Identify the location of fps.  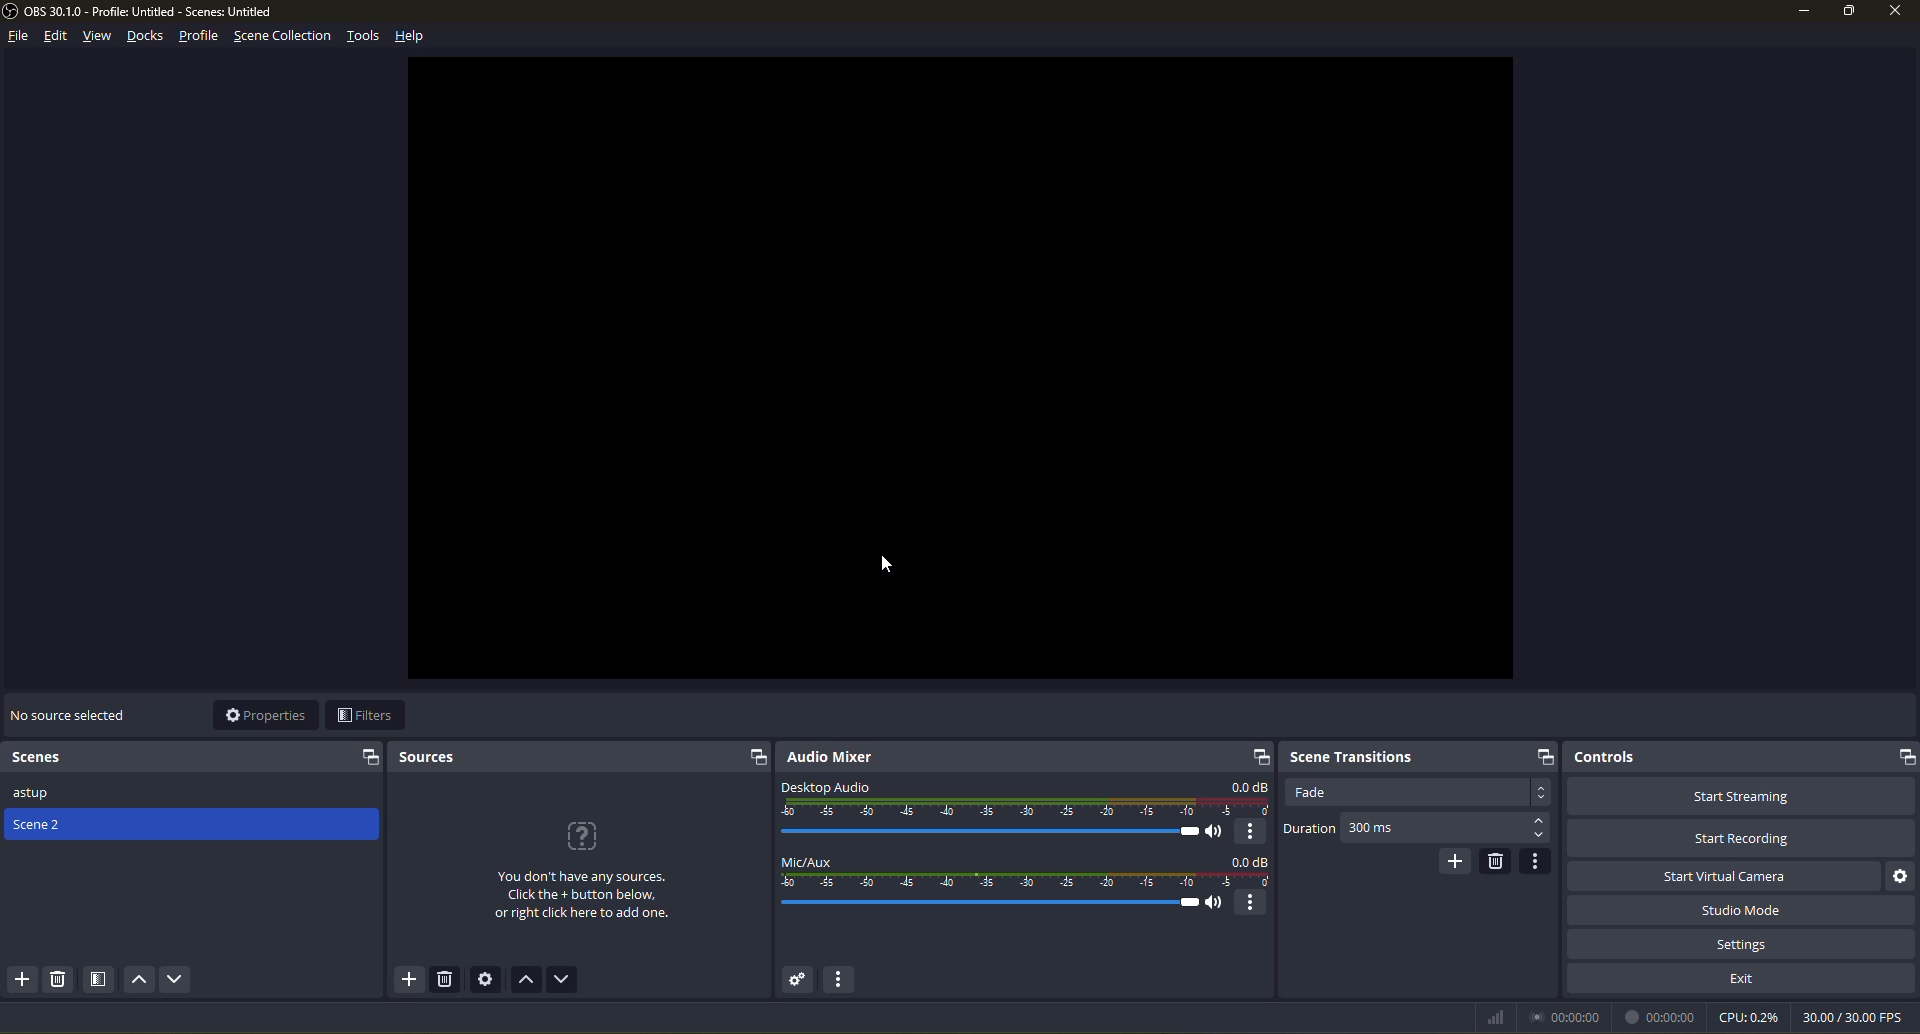
(1857, 1014).